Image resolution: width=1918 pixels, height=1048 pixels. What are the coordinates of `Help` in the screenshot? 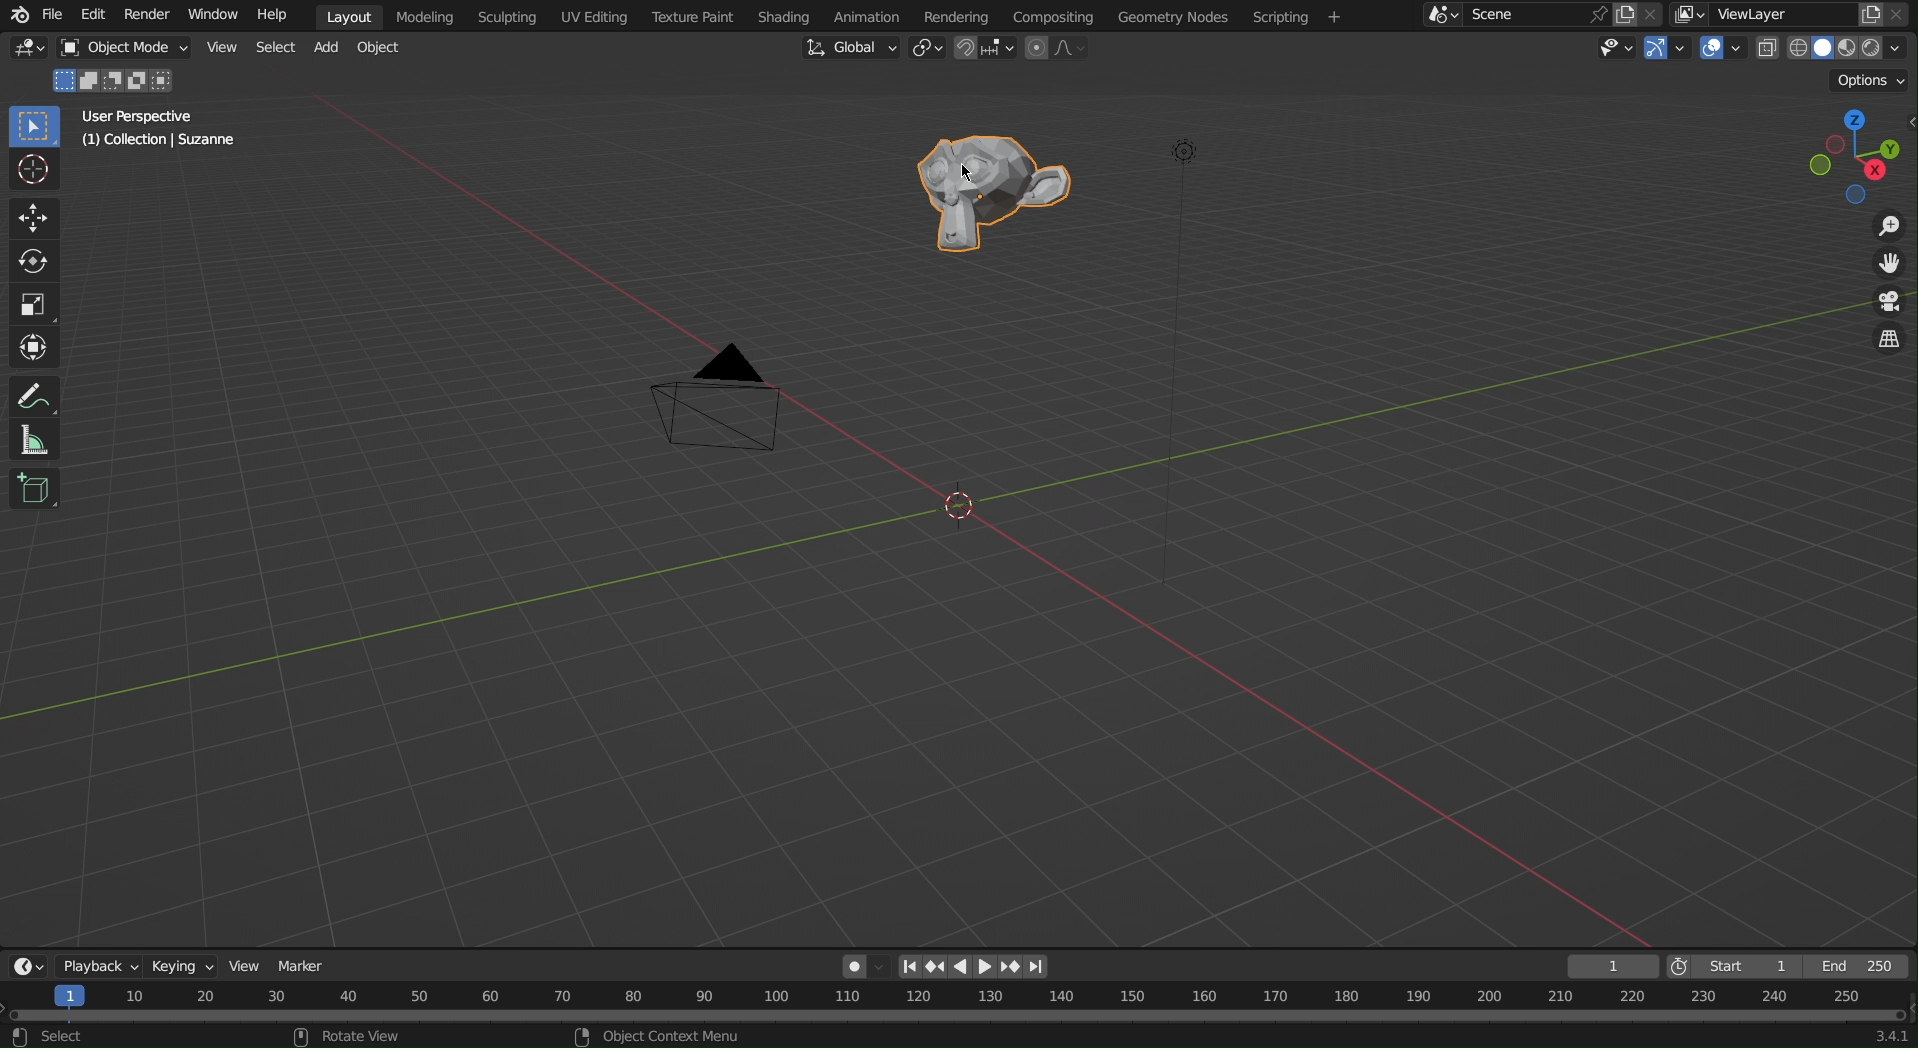 It's located at (271, 13).